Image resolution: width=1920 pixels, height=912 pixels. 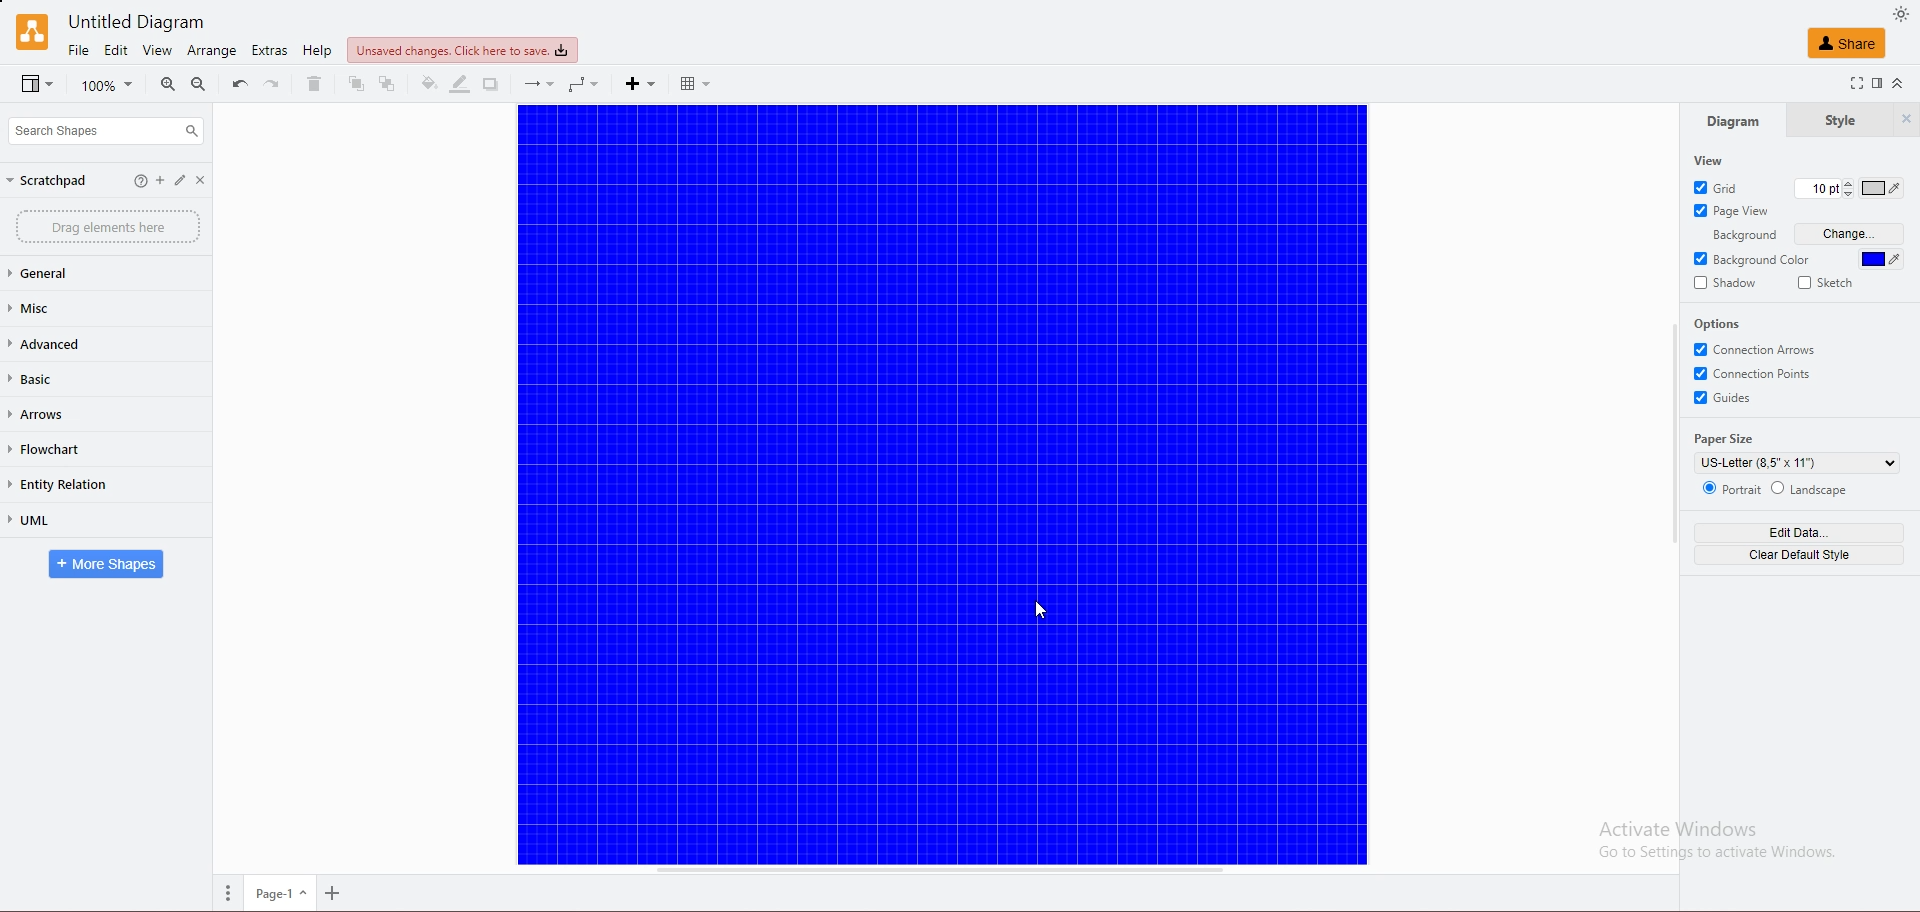 What do you see at coordinates (1044, 608) in the screenshot?
I see `cursor` at bounding box center [1044, 608].